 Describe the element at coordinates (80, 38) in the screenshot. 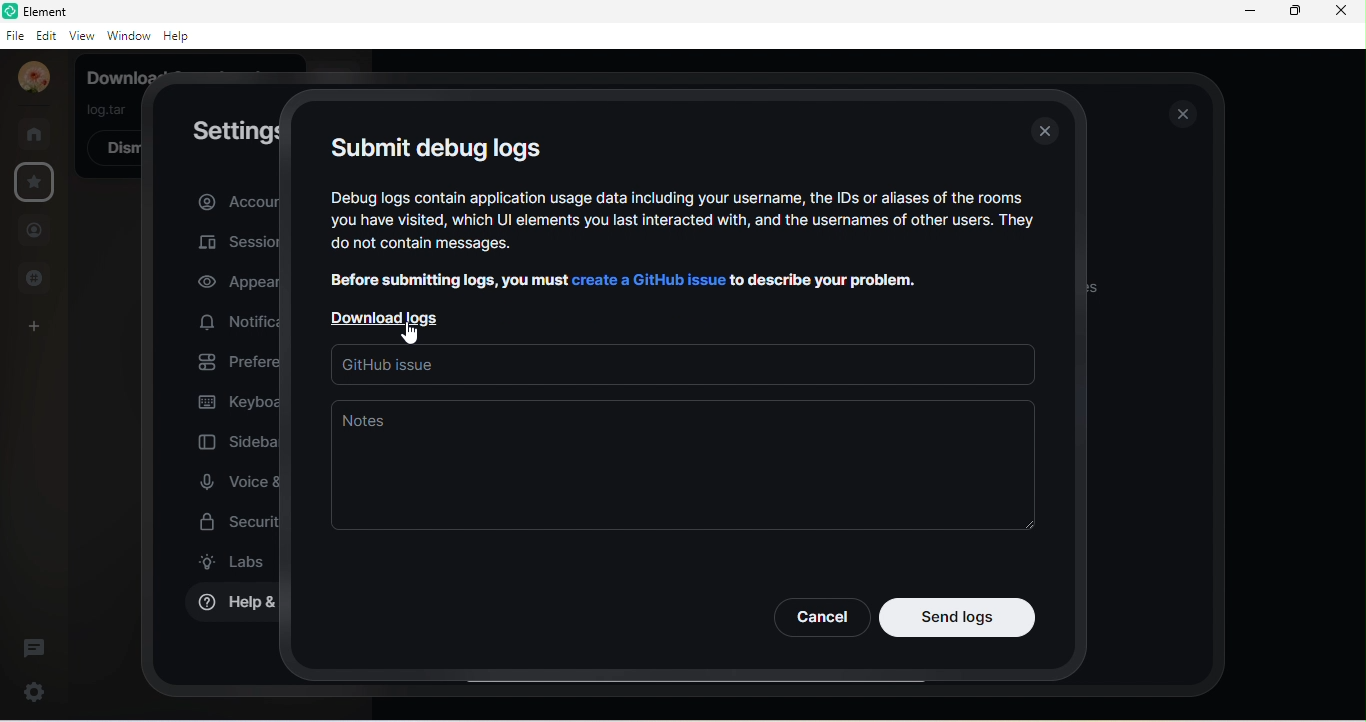

I see `view` at that location.